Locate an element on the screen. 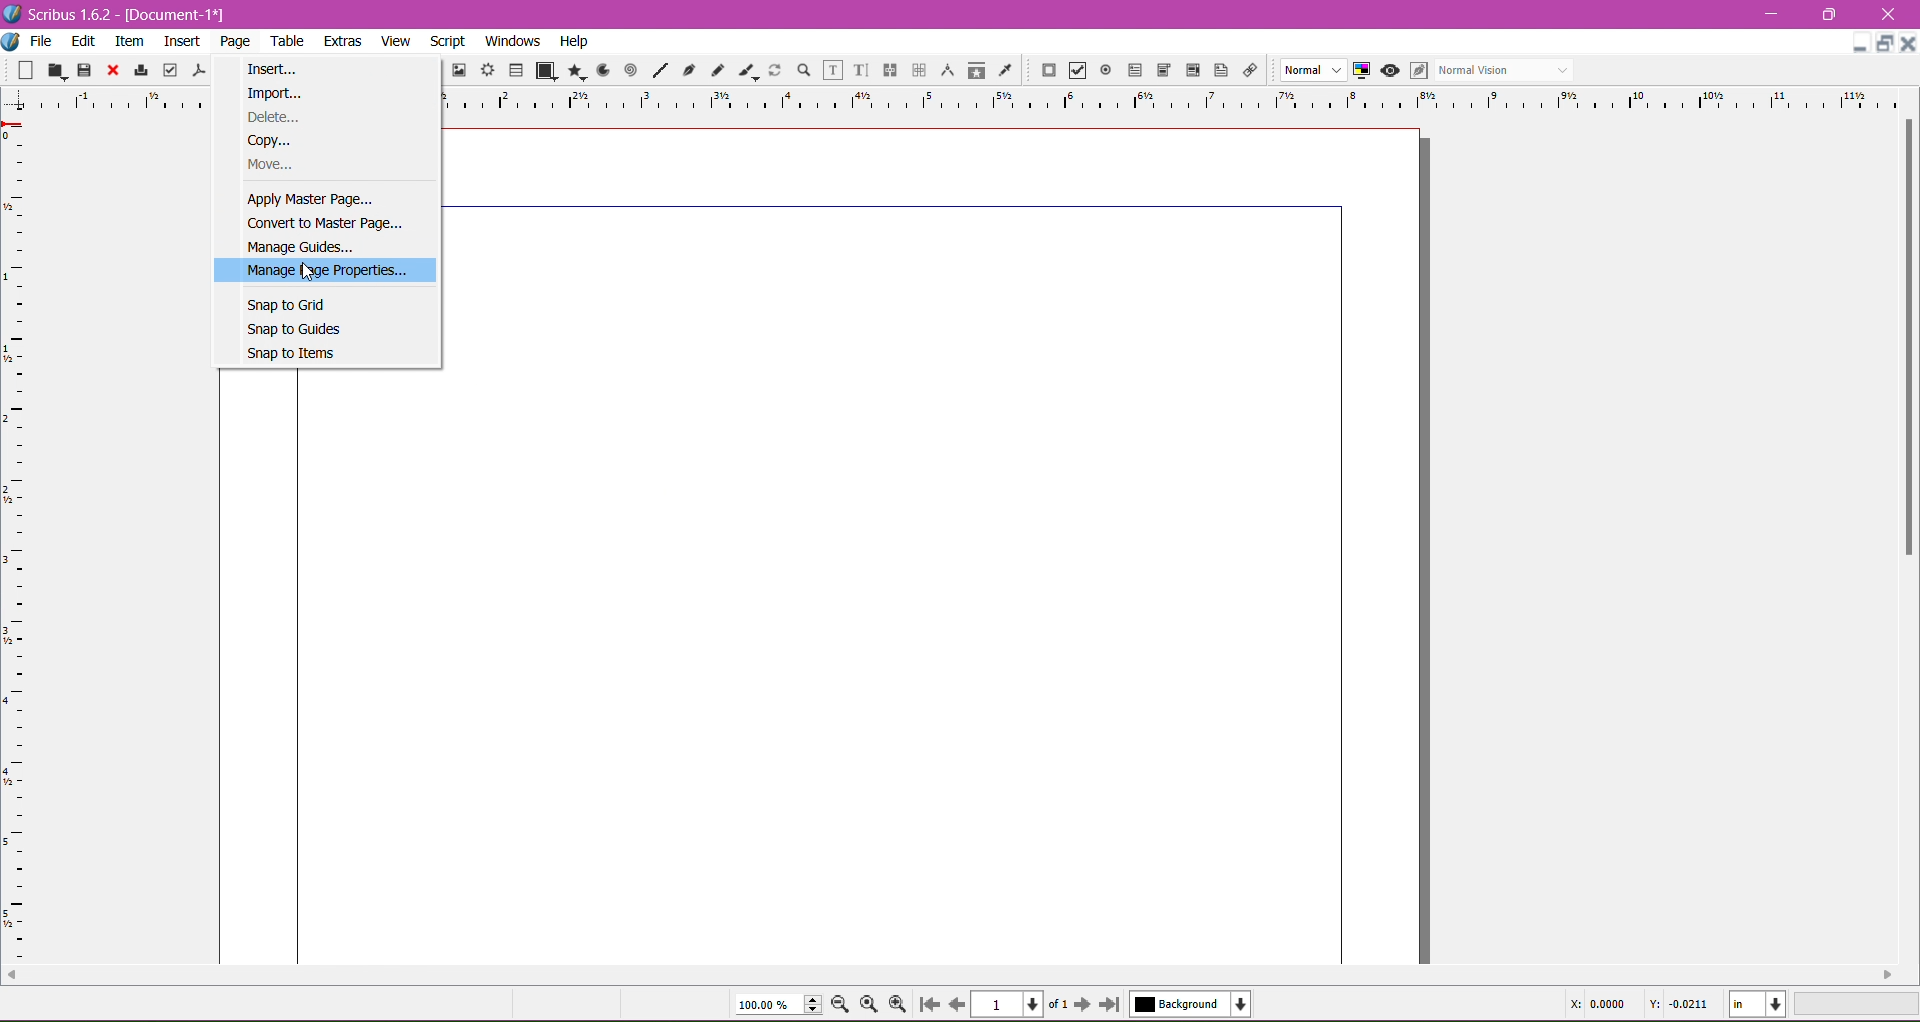 The width and height of the screenshot is (1920, 1022). Polygon is located at coordinates (573, 72).